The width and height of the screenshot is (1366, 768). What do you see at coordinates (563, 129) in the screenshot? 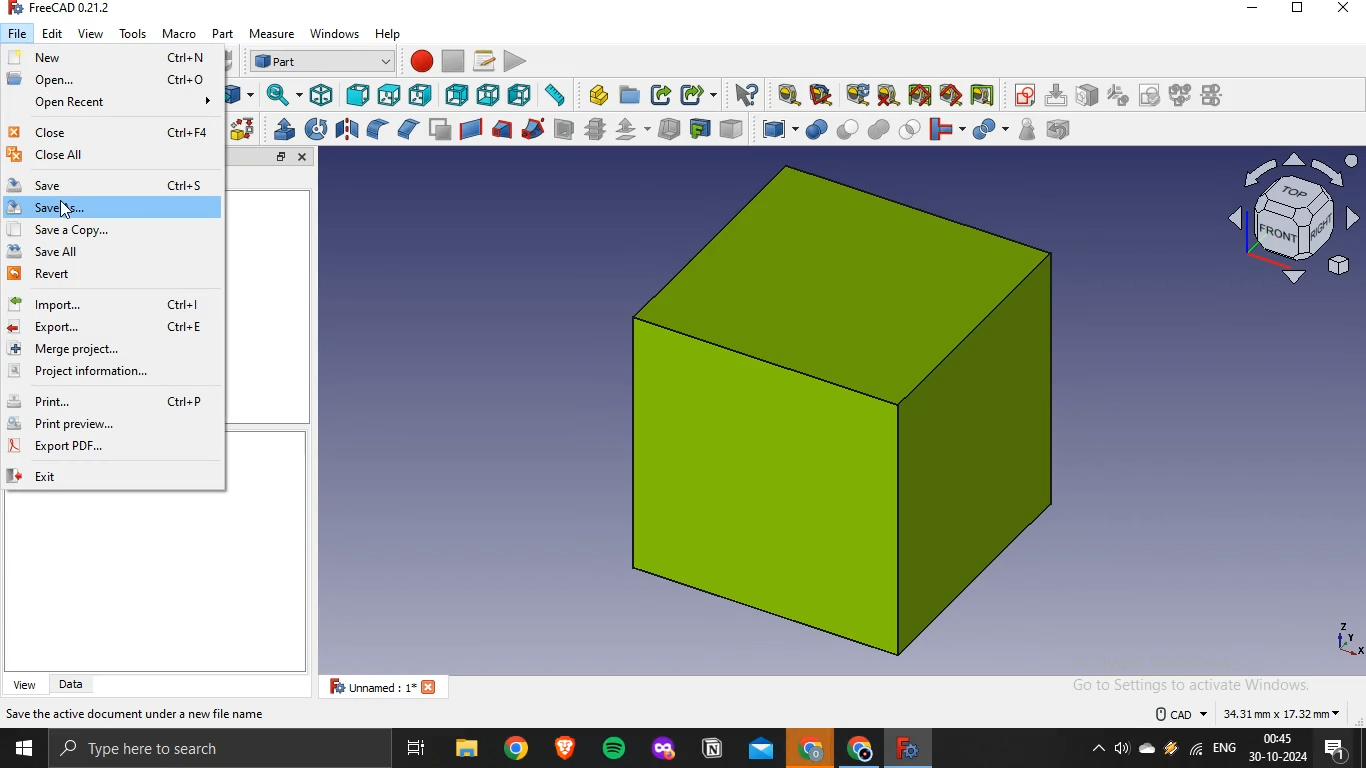
I see `section` at bounding box center [563, 129].